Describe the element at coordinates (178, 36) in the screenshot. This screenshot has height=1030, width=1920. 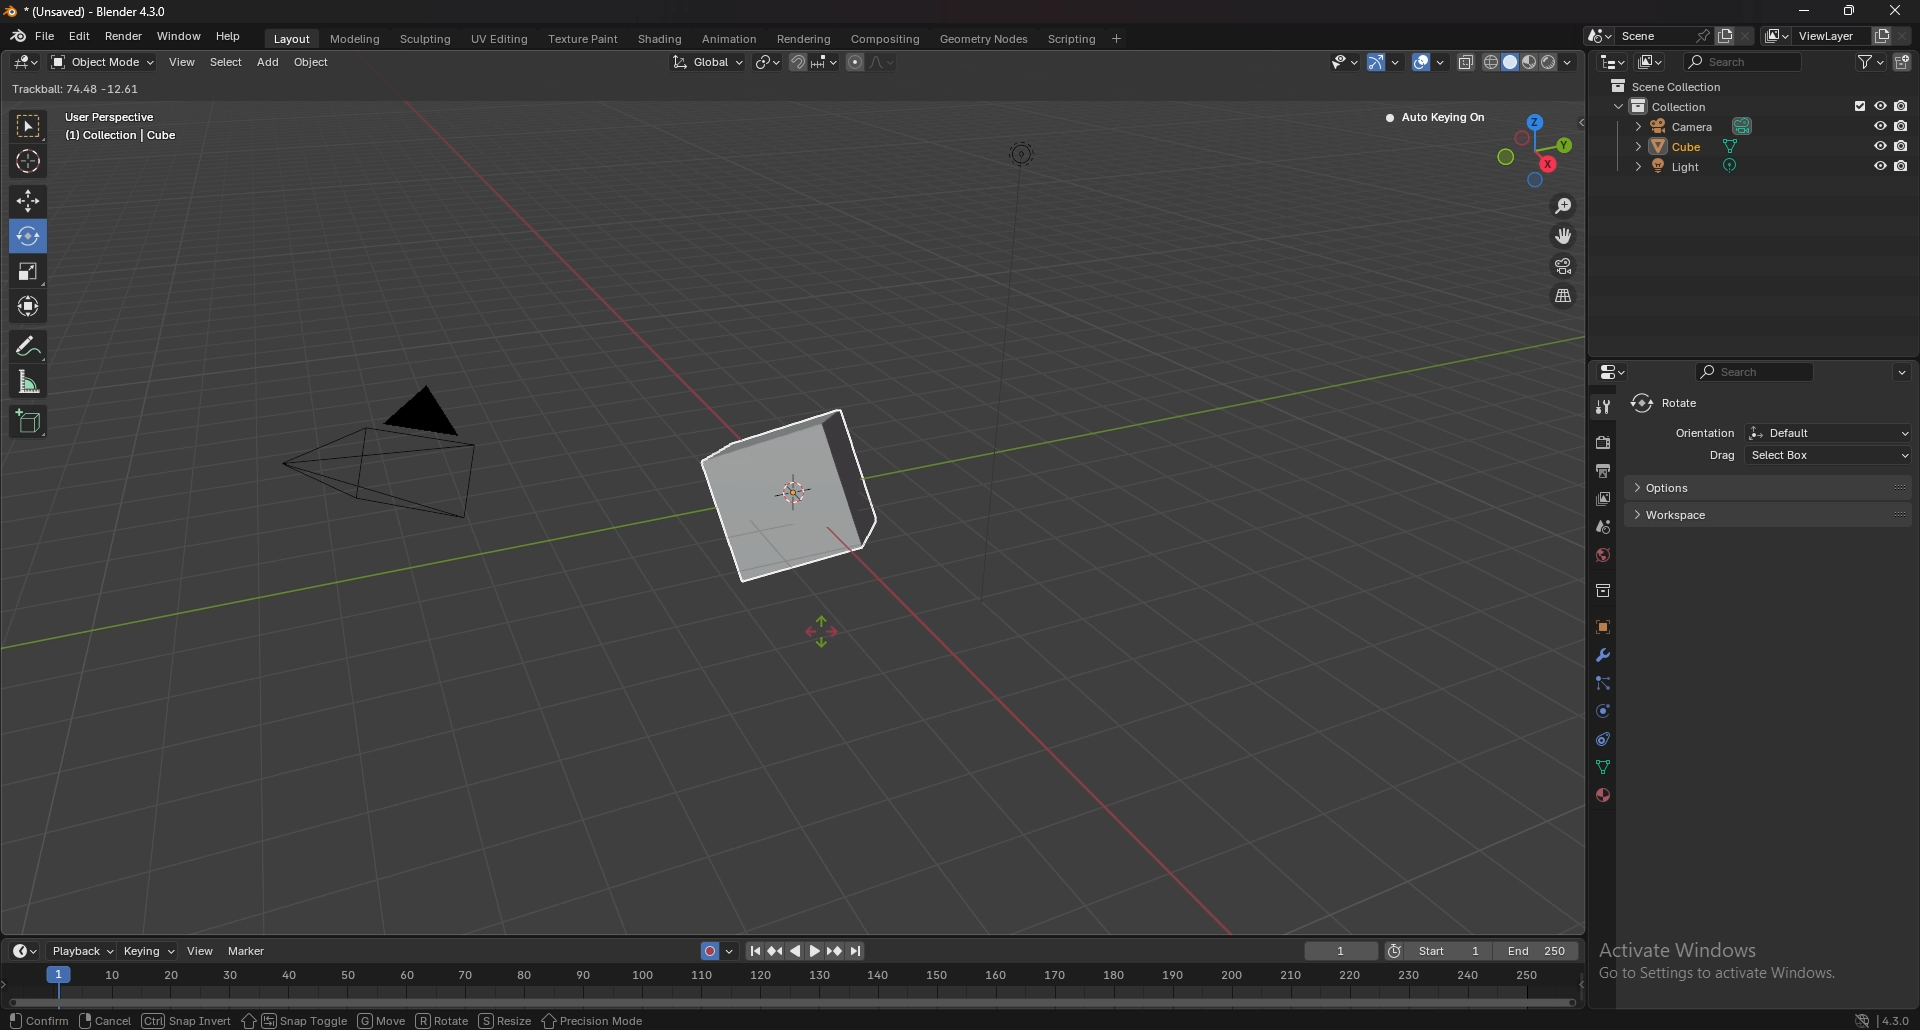
I see `window` at that location.